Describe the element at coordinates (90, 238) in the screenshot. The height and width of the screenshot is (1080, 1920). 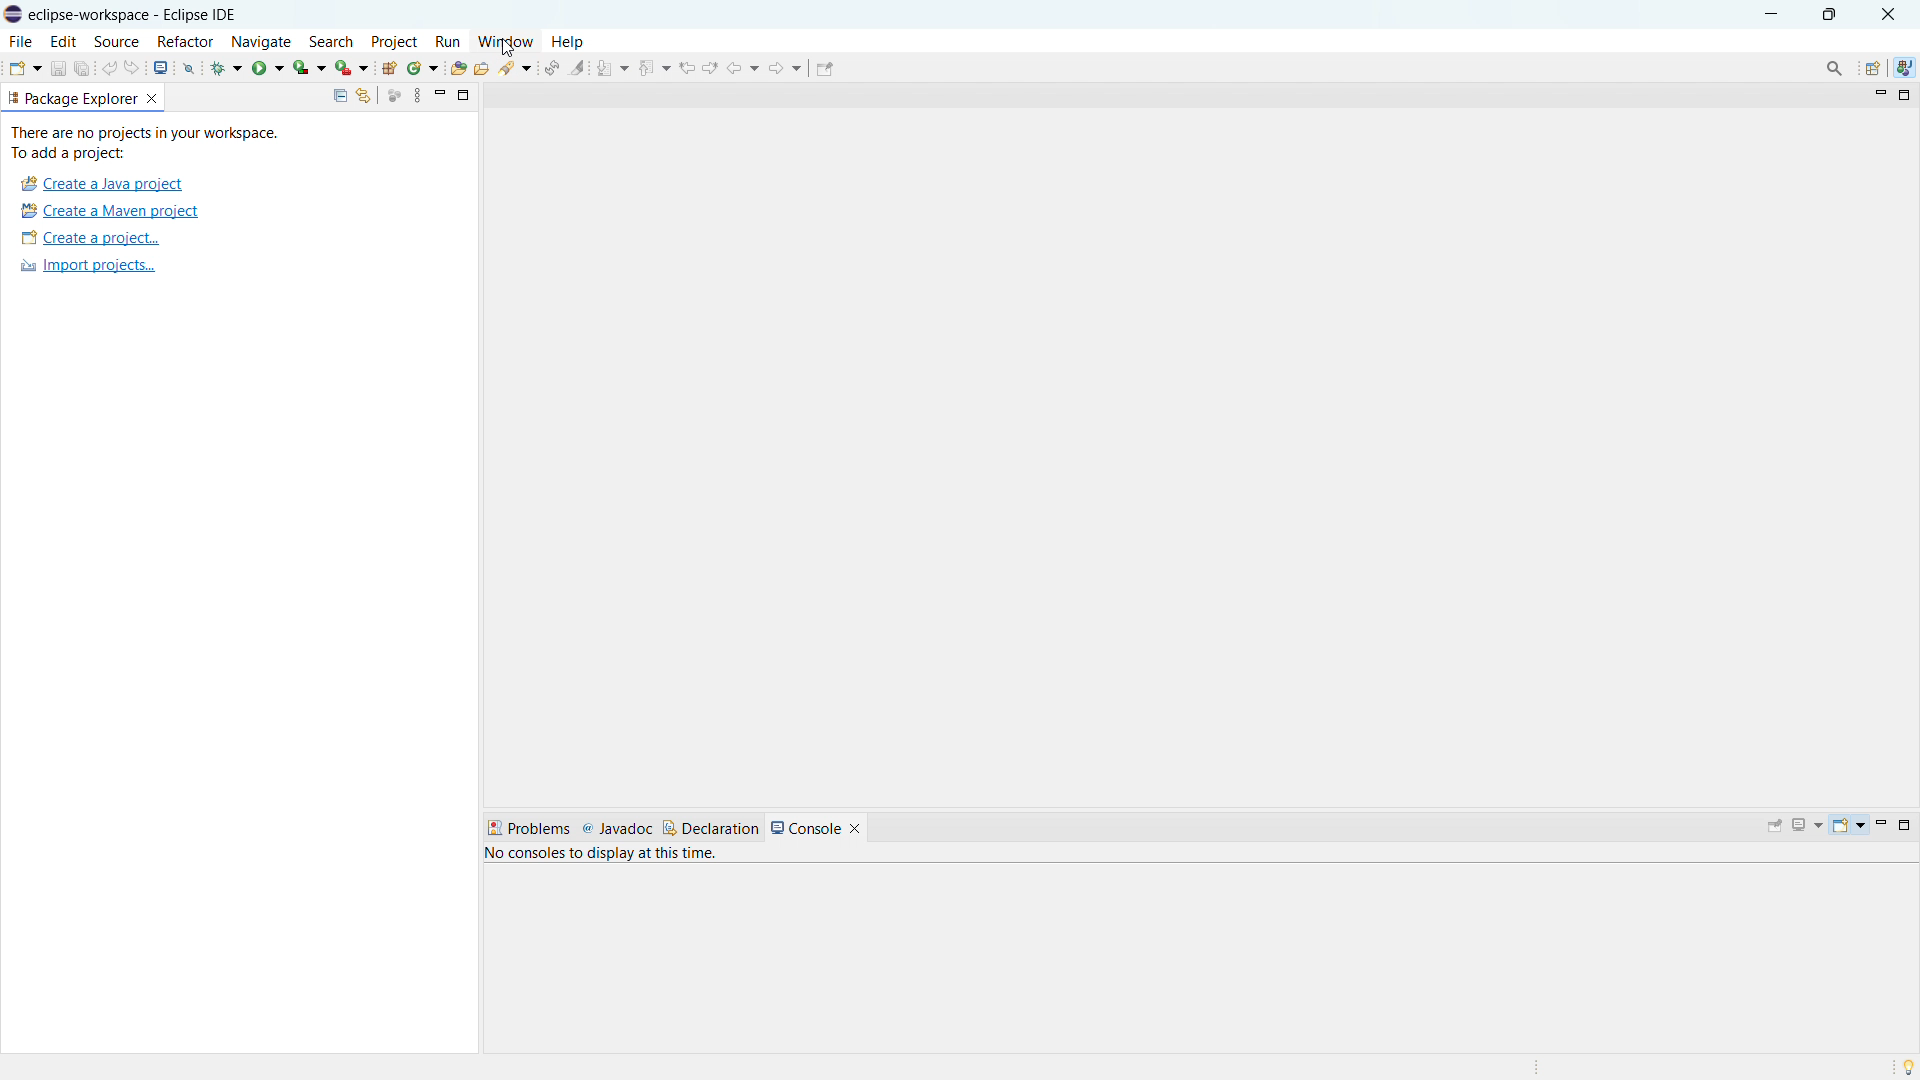
I see `create a project` at that location.